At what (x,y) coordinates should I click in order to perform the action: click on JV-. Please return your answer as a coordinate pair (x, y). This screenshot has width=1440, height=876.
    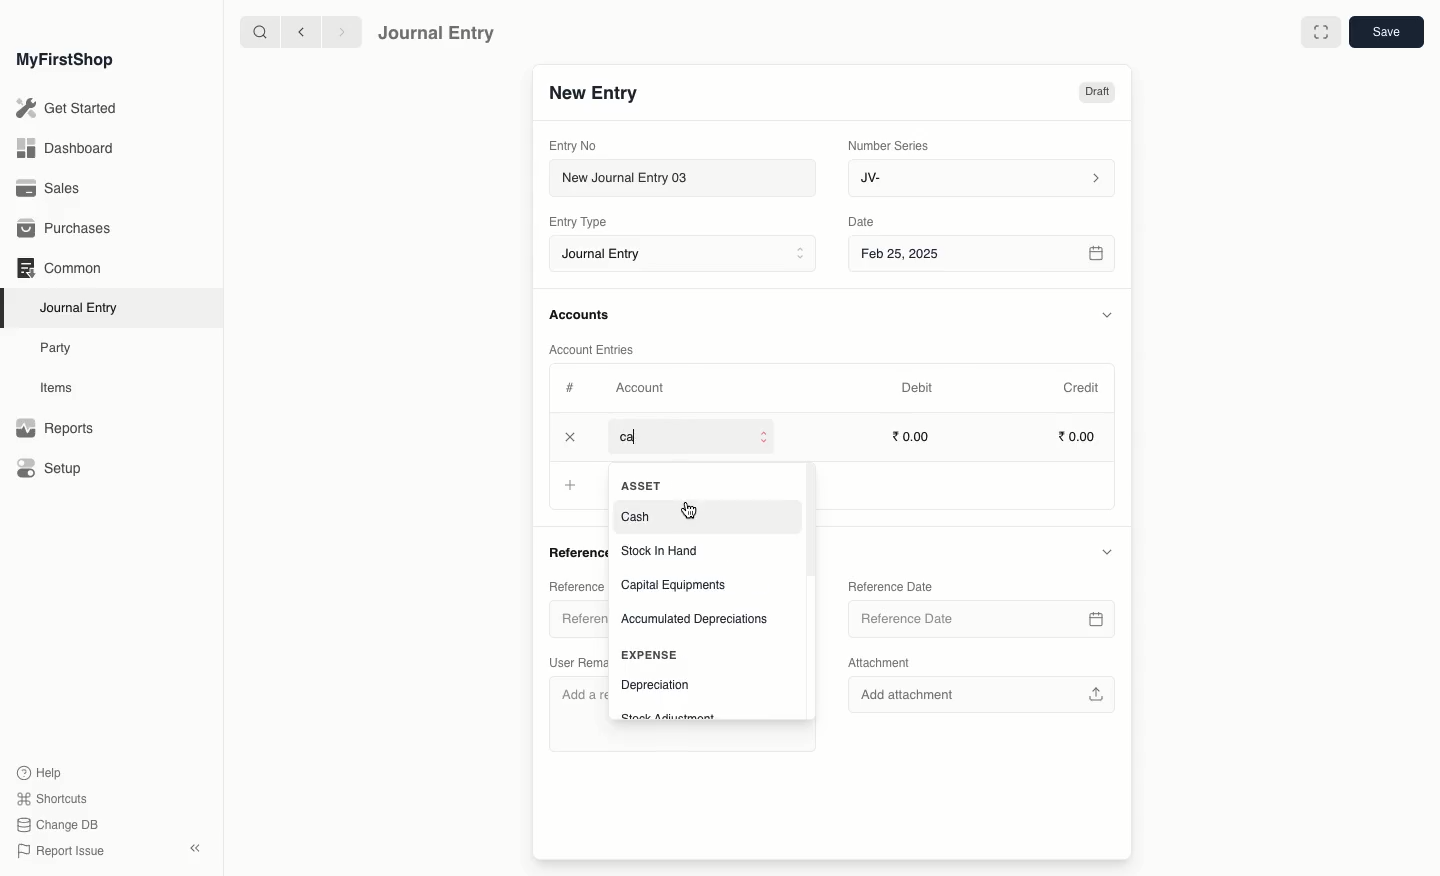
    Looking at the image, I should click on (979, 178).